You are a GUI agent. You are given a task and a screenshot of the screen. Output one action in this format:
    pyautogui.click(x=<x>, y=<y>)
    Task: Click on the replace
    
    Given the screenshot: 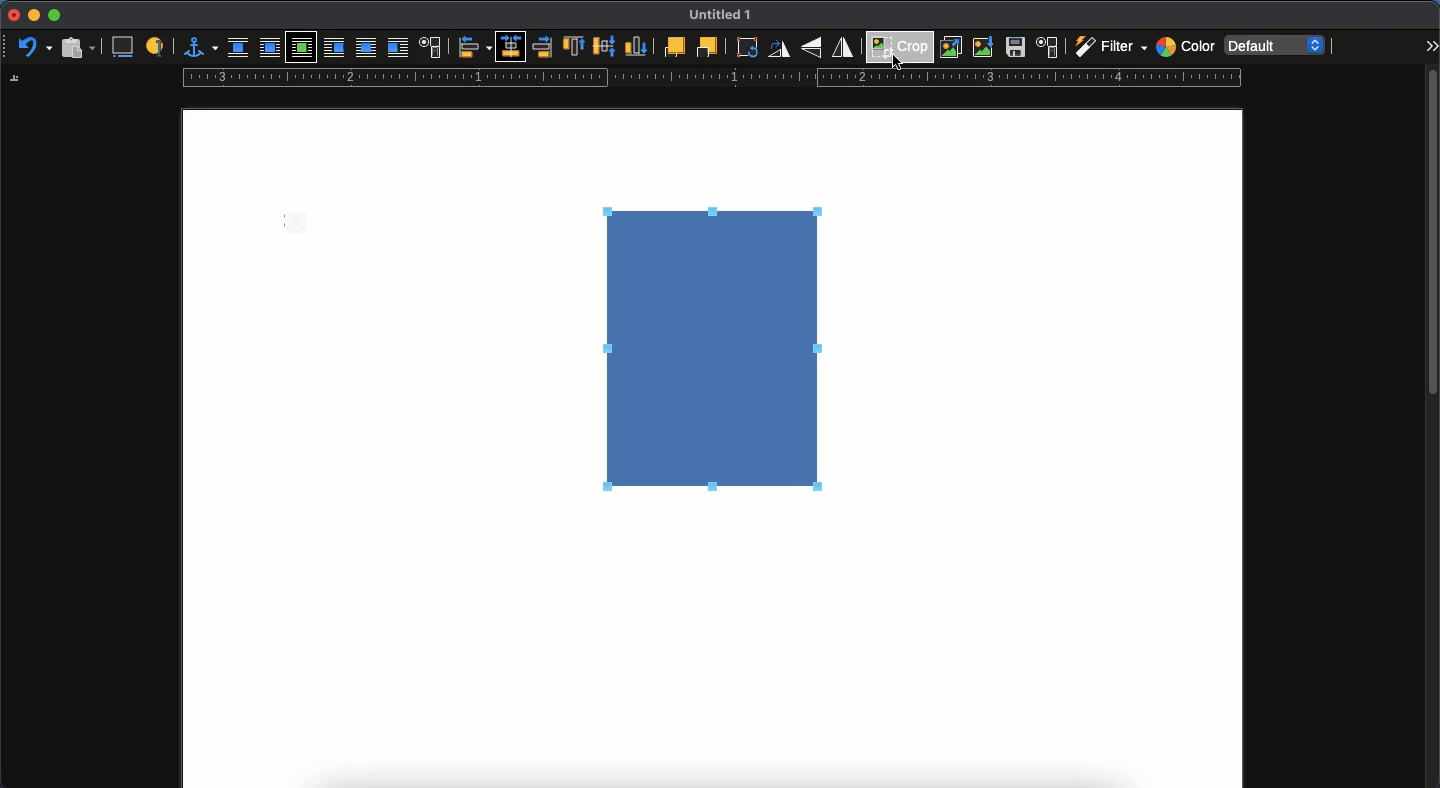 What is the action you would take?
    pyautogui.click(x=952, y=47)
    